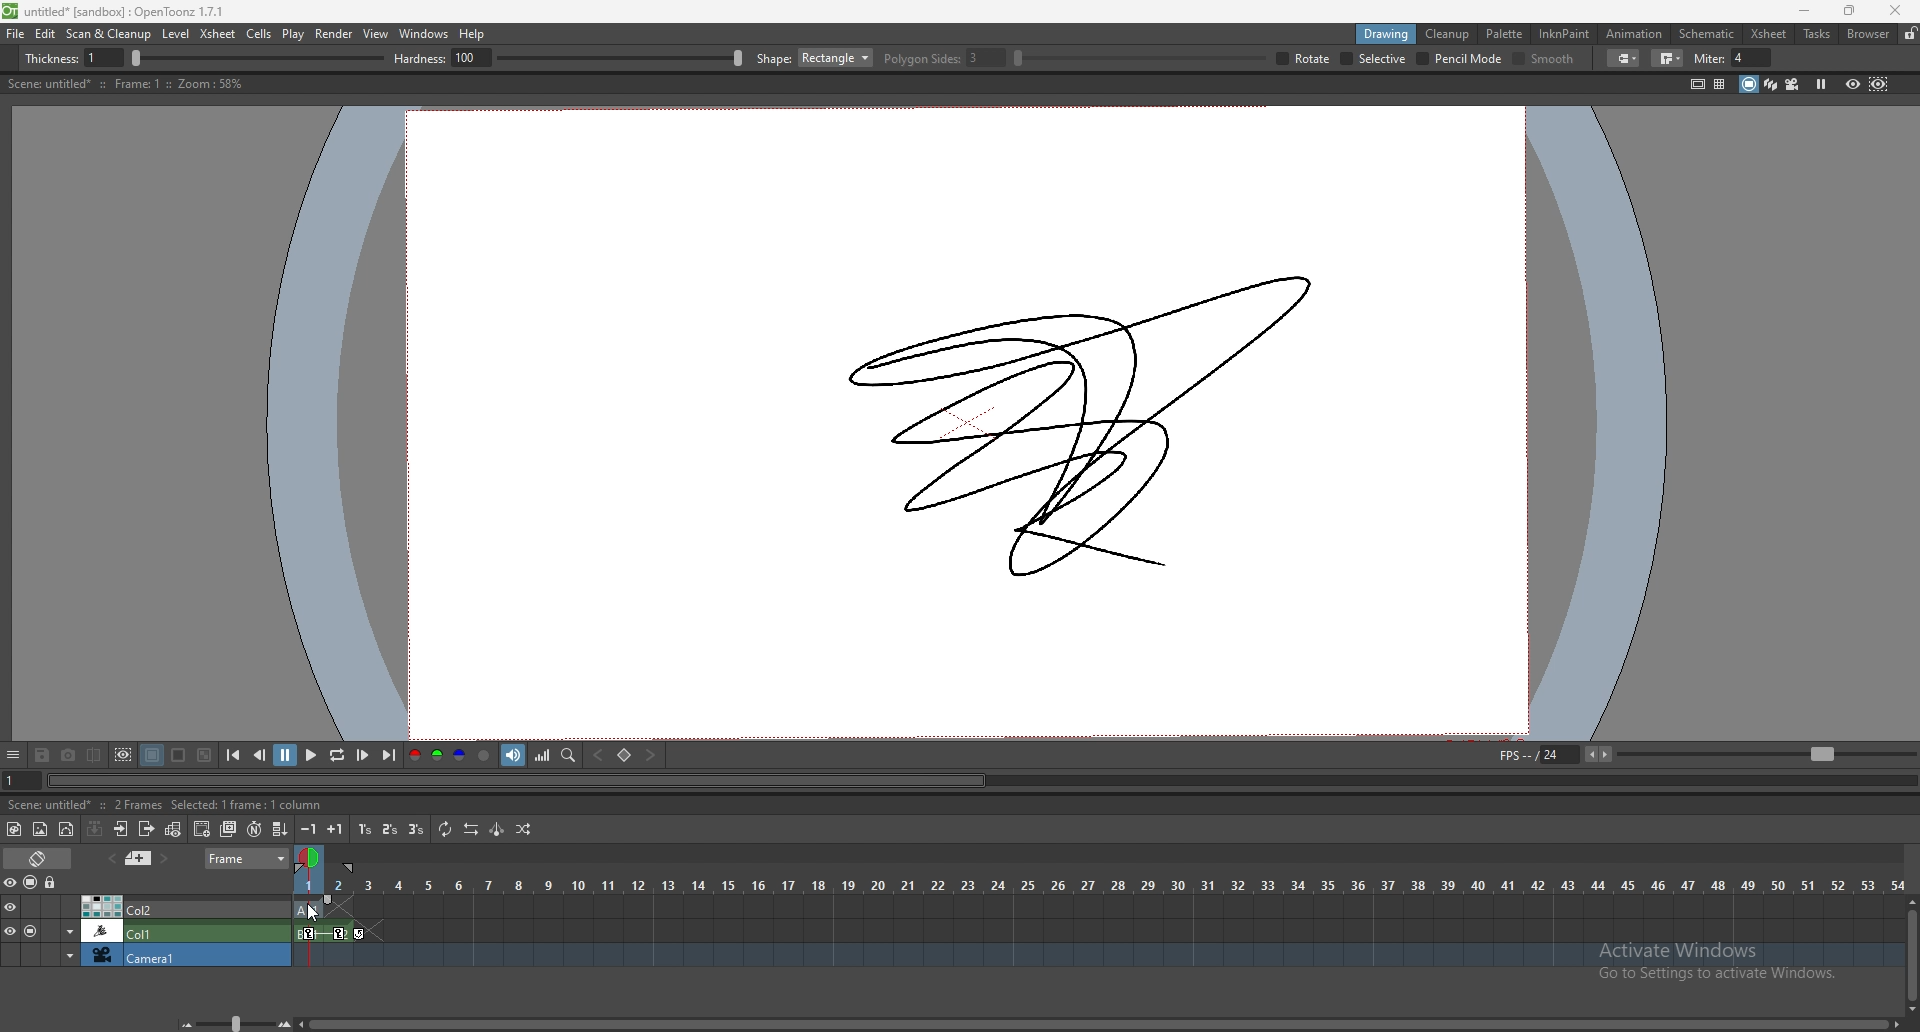  What do you see at coordinates (285, 755) in the screenshot?
I see `pause` at bounding box center [285, 755].